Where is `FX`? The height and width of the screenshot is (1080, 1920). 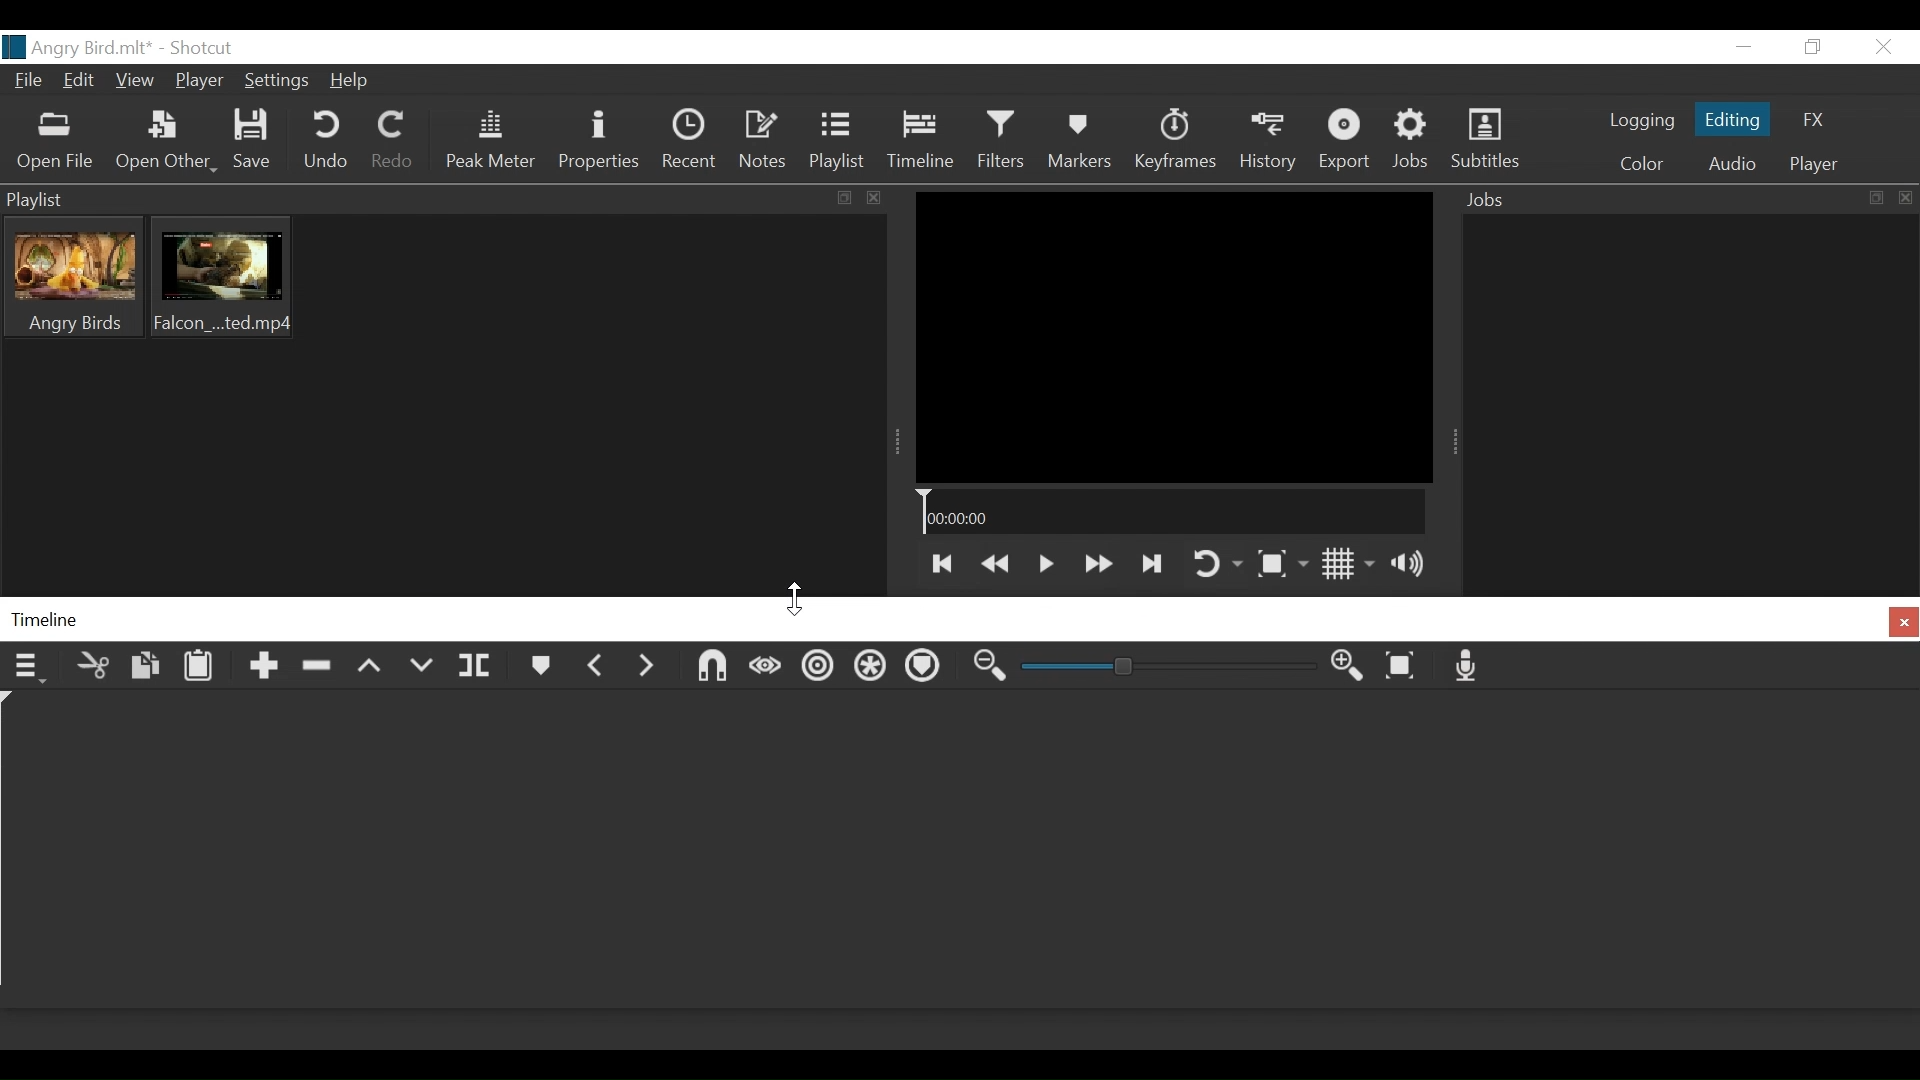
FX is located at coordinates (1810, 120).